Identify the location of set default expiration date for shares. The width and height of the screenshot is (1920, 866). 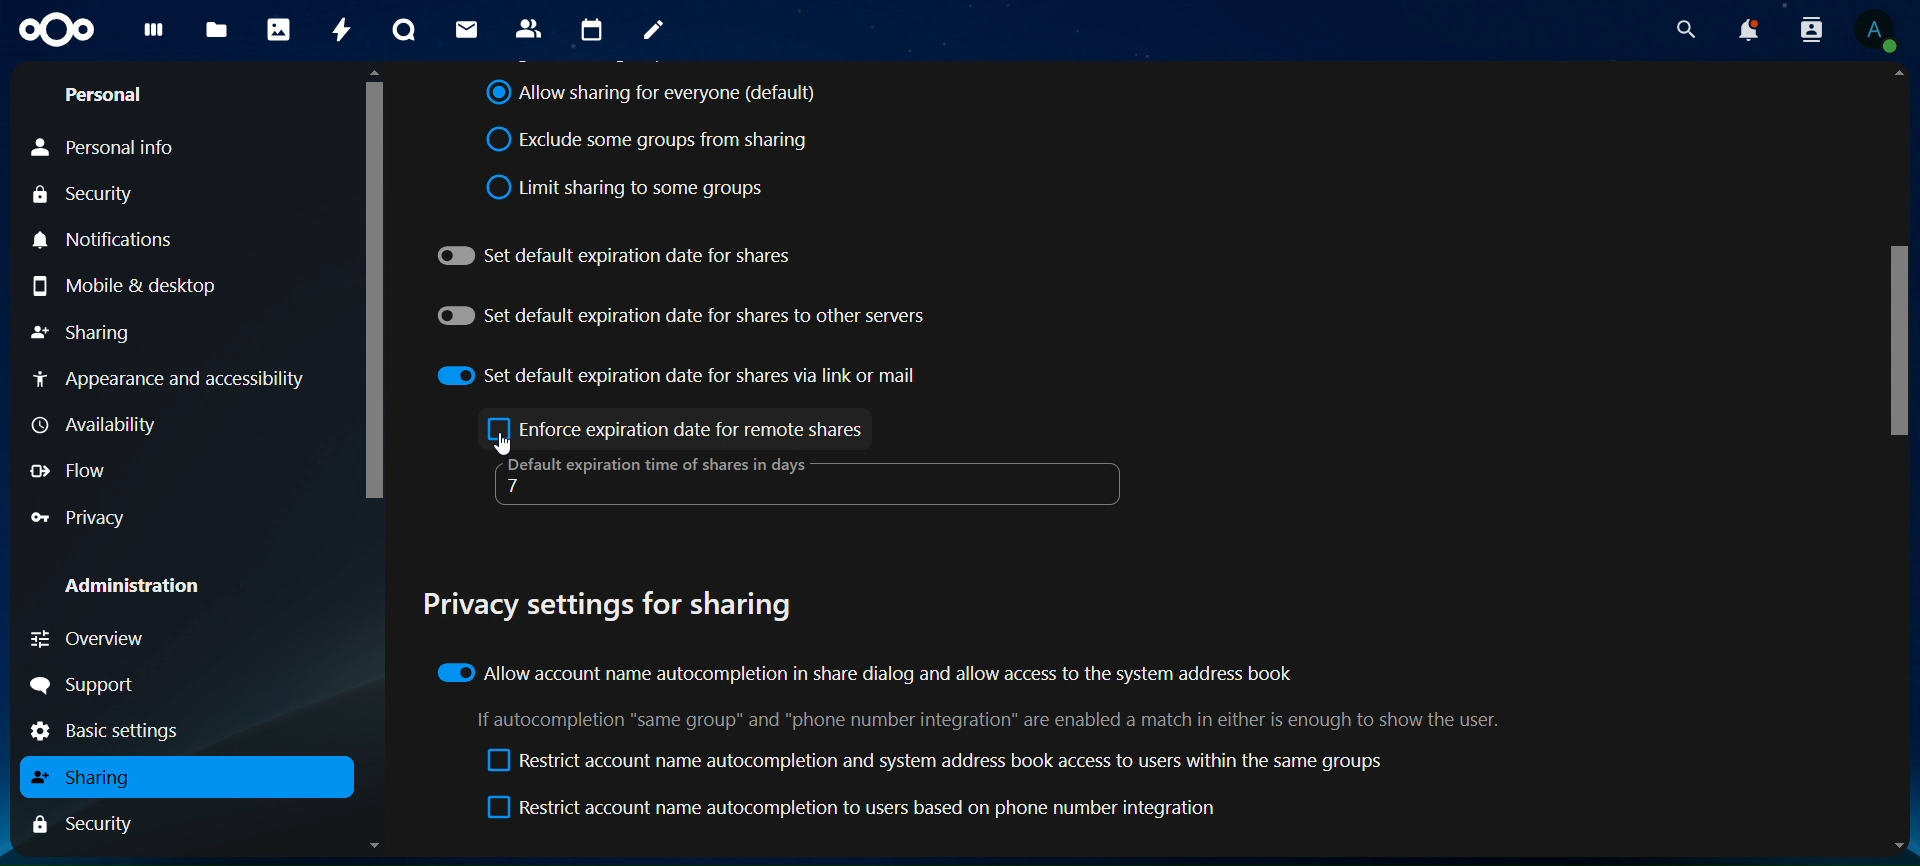
(616, 255).